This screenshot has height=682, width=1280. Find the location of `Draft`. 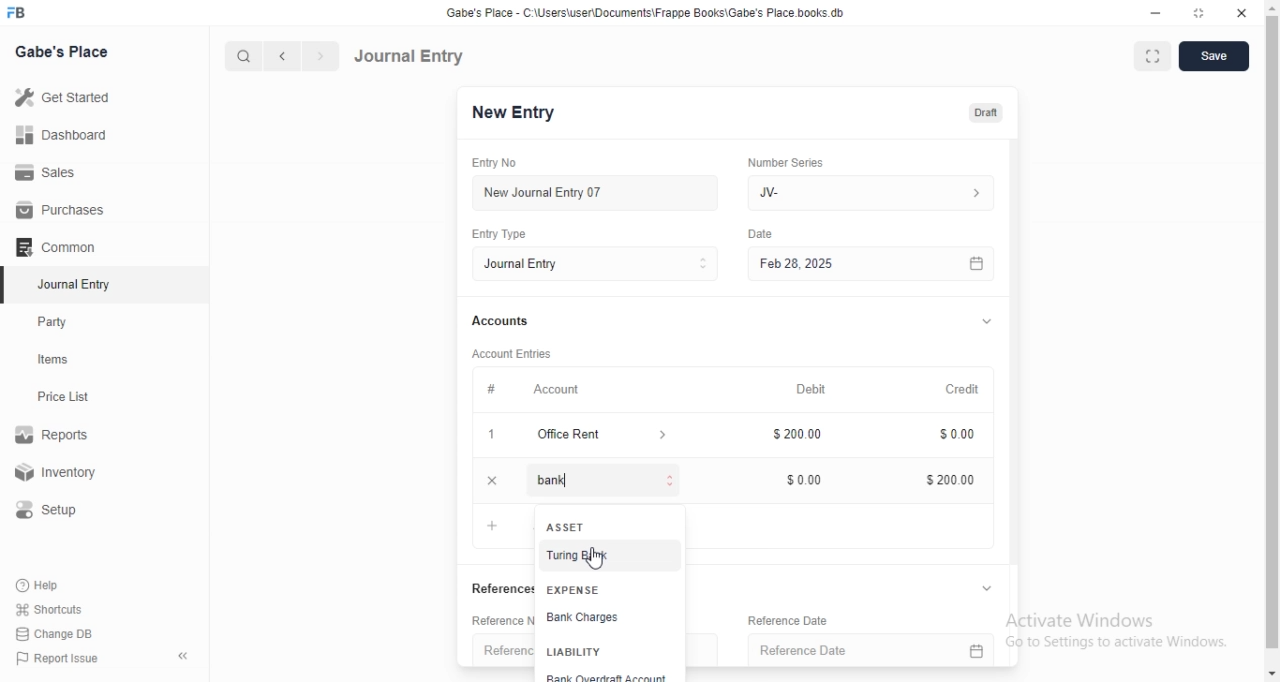

Draft is located at coordinates (993, 113).